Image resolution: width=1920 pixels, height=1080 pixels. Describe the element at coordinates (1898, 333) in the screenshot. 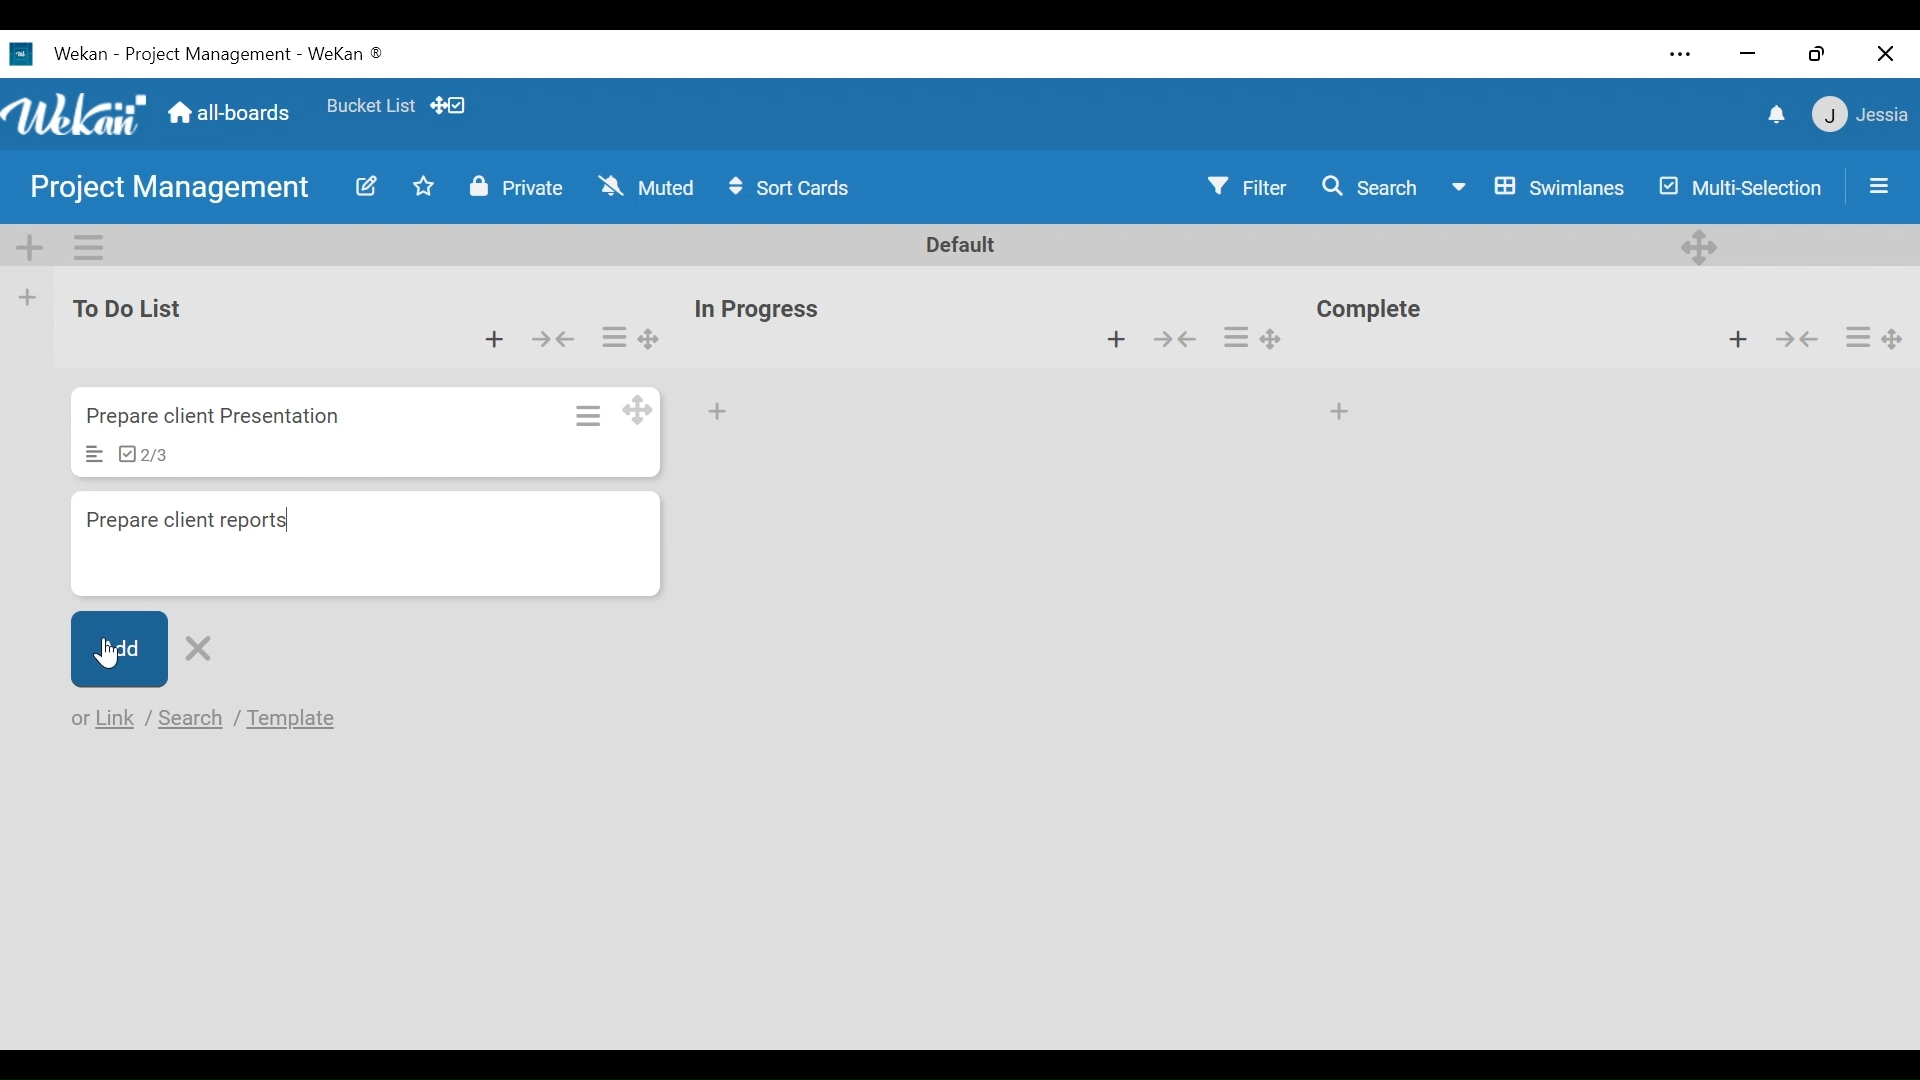

I see `Desktop drag handles` at that location.